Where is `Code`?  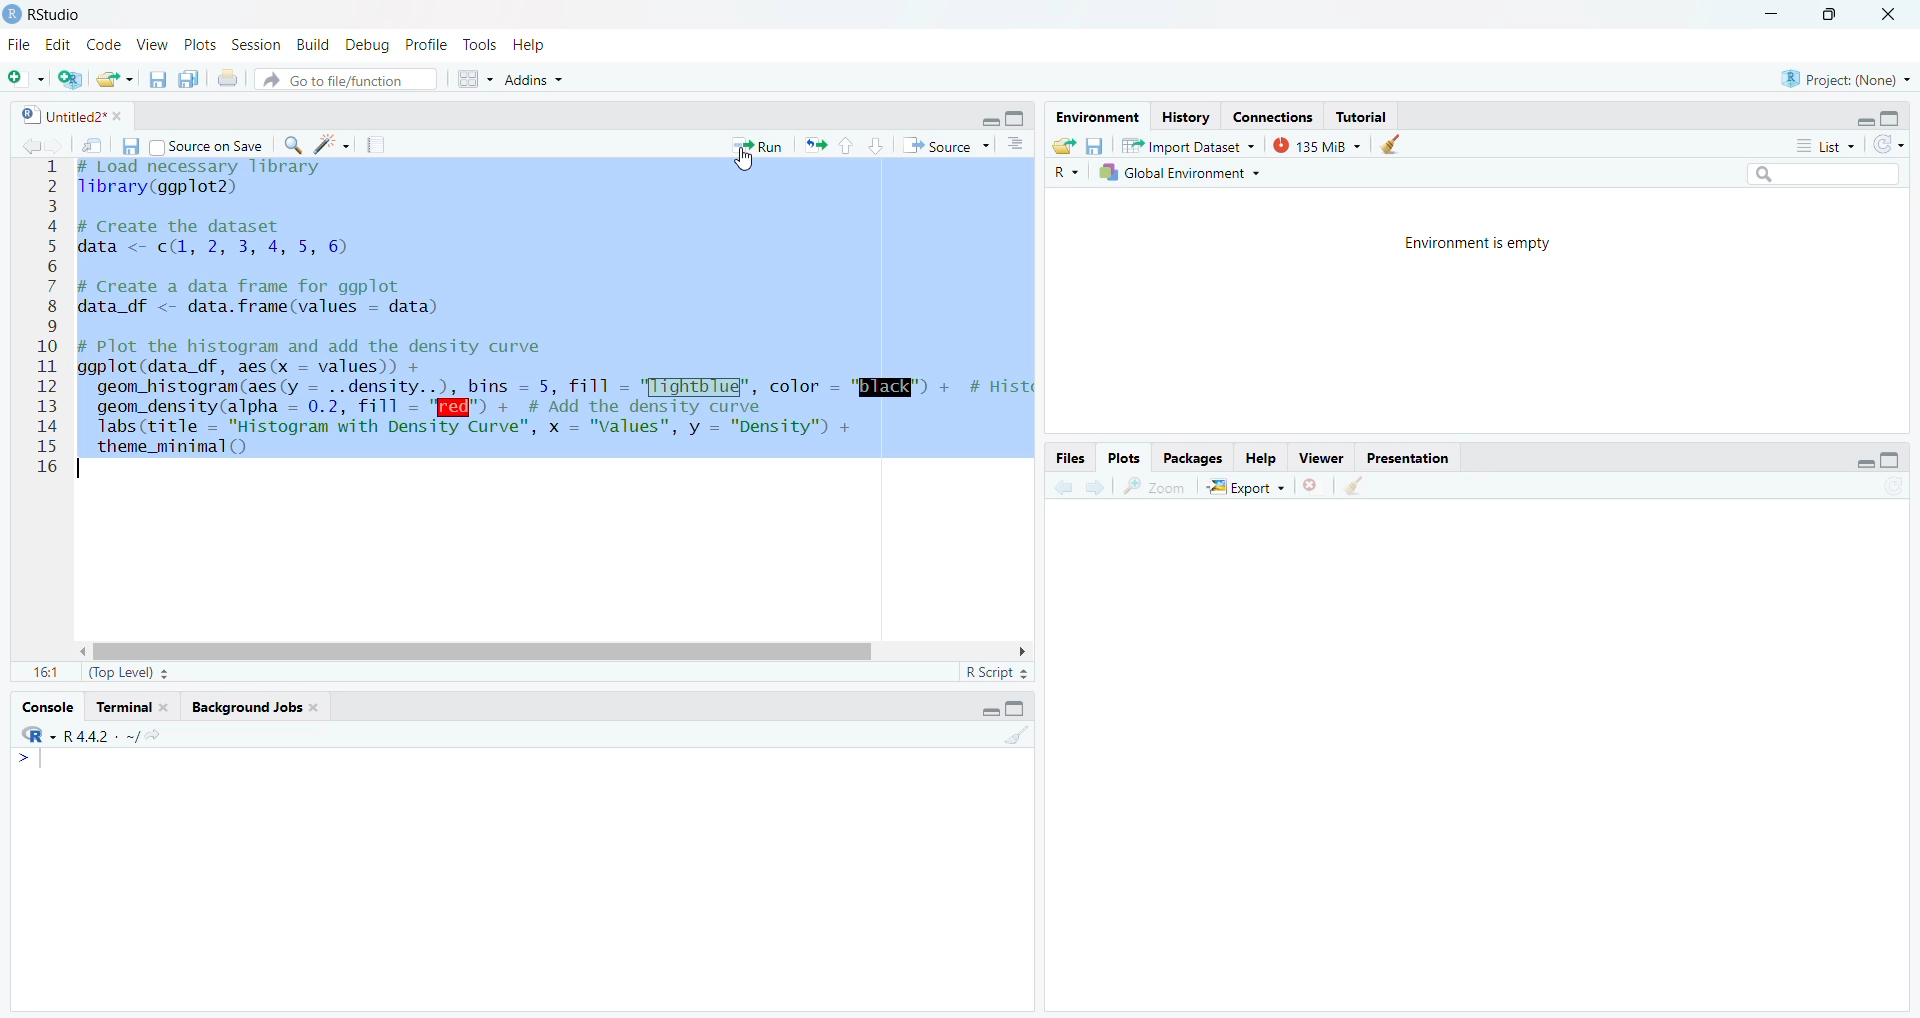 Code is located at coordinates (102, 42).